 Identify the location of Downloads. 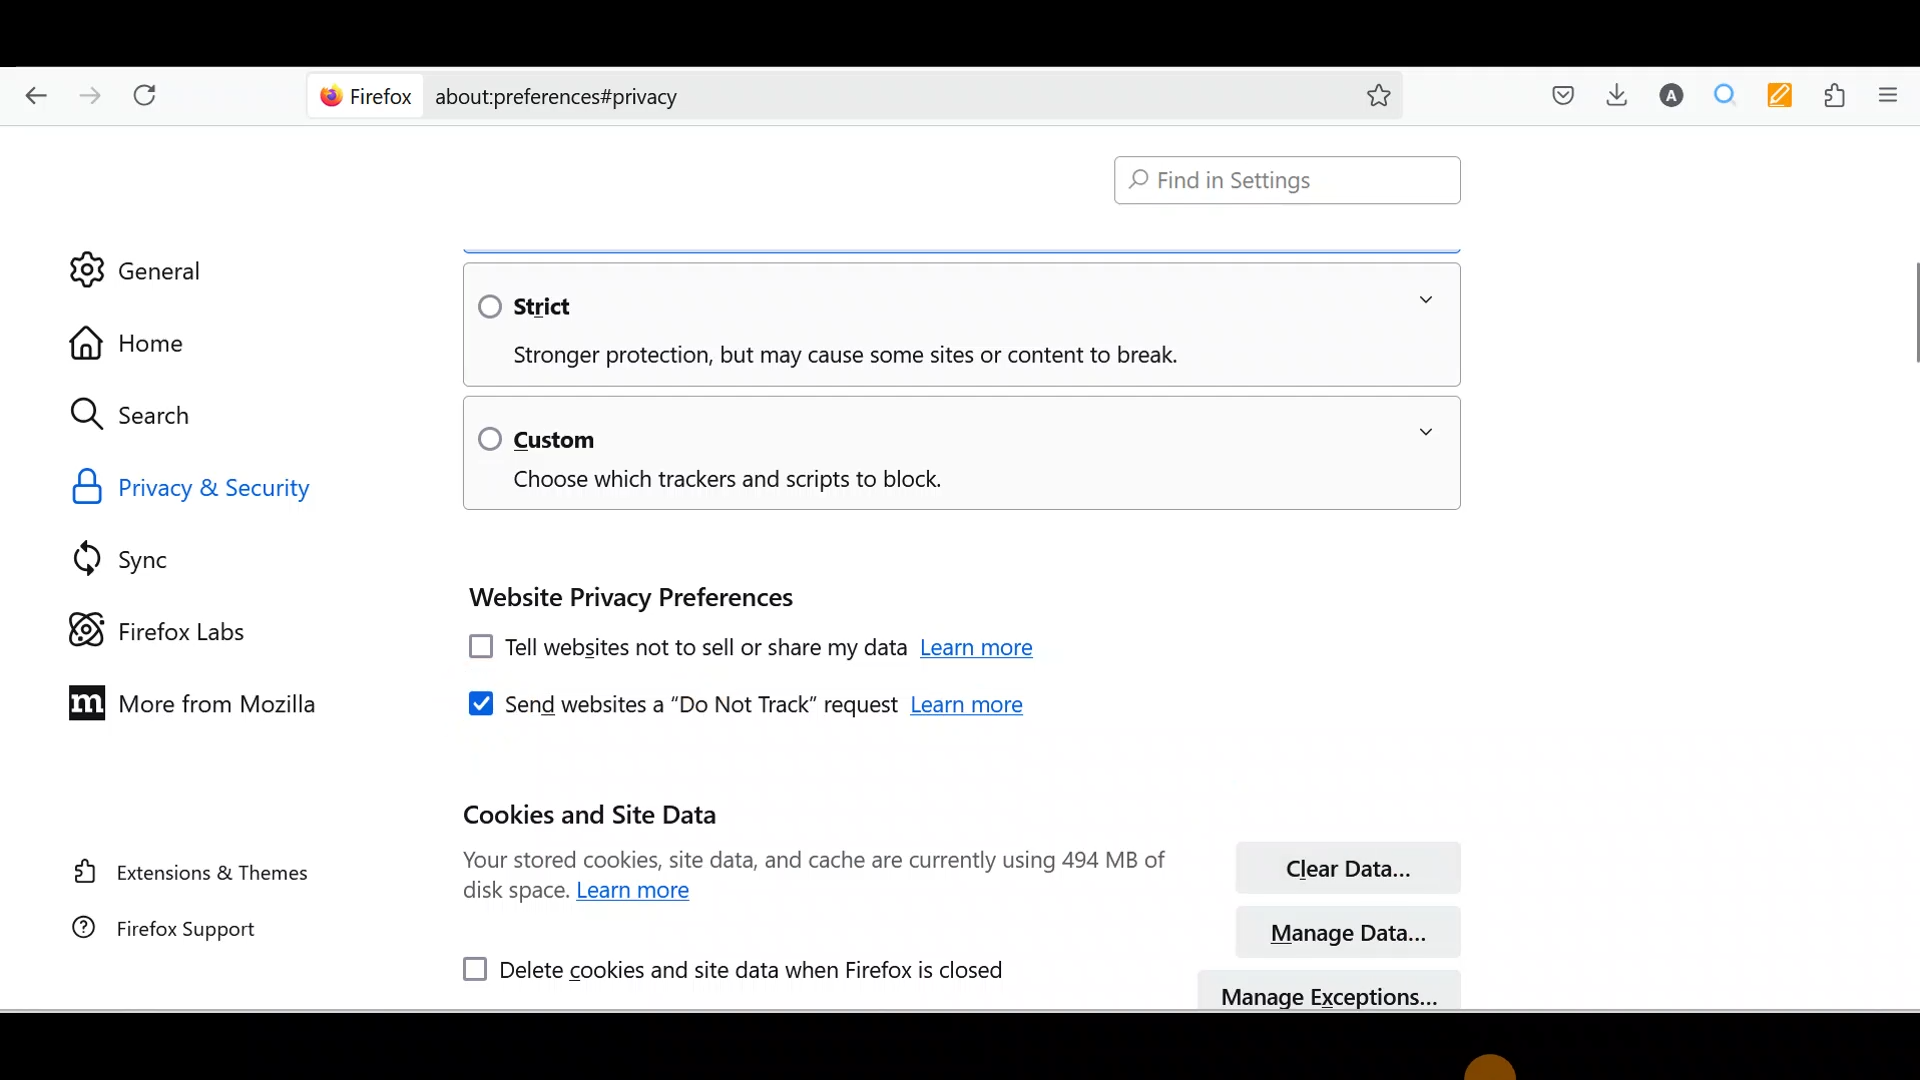
(1622, 93).